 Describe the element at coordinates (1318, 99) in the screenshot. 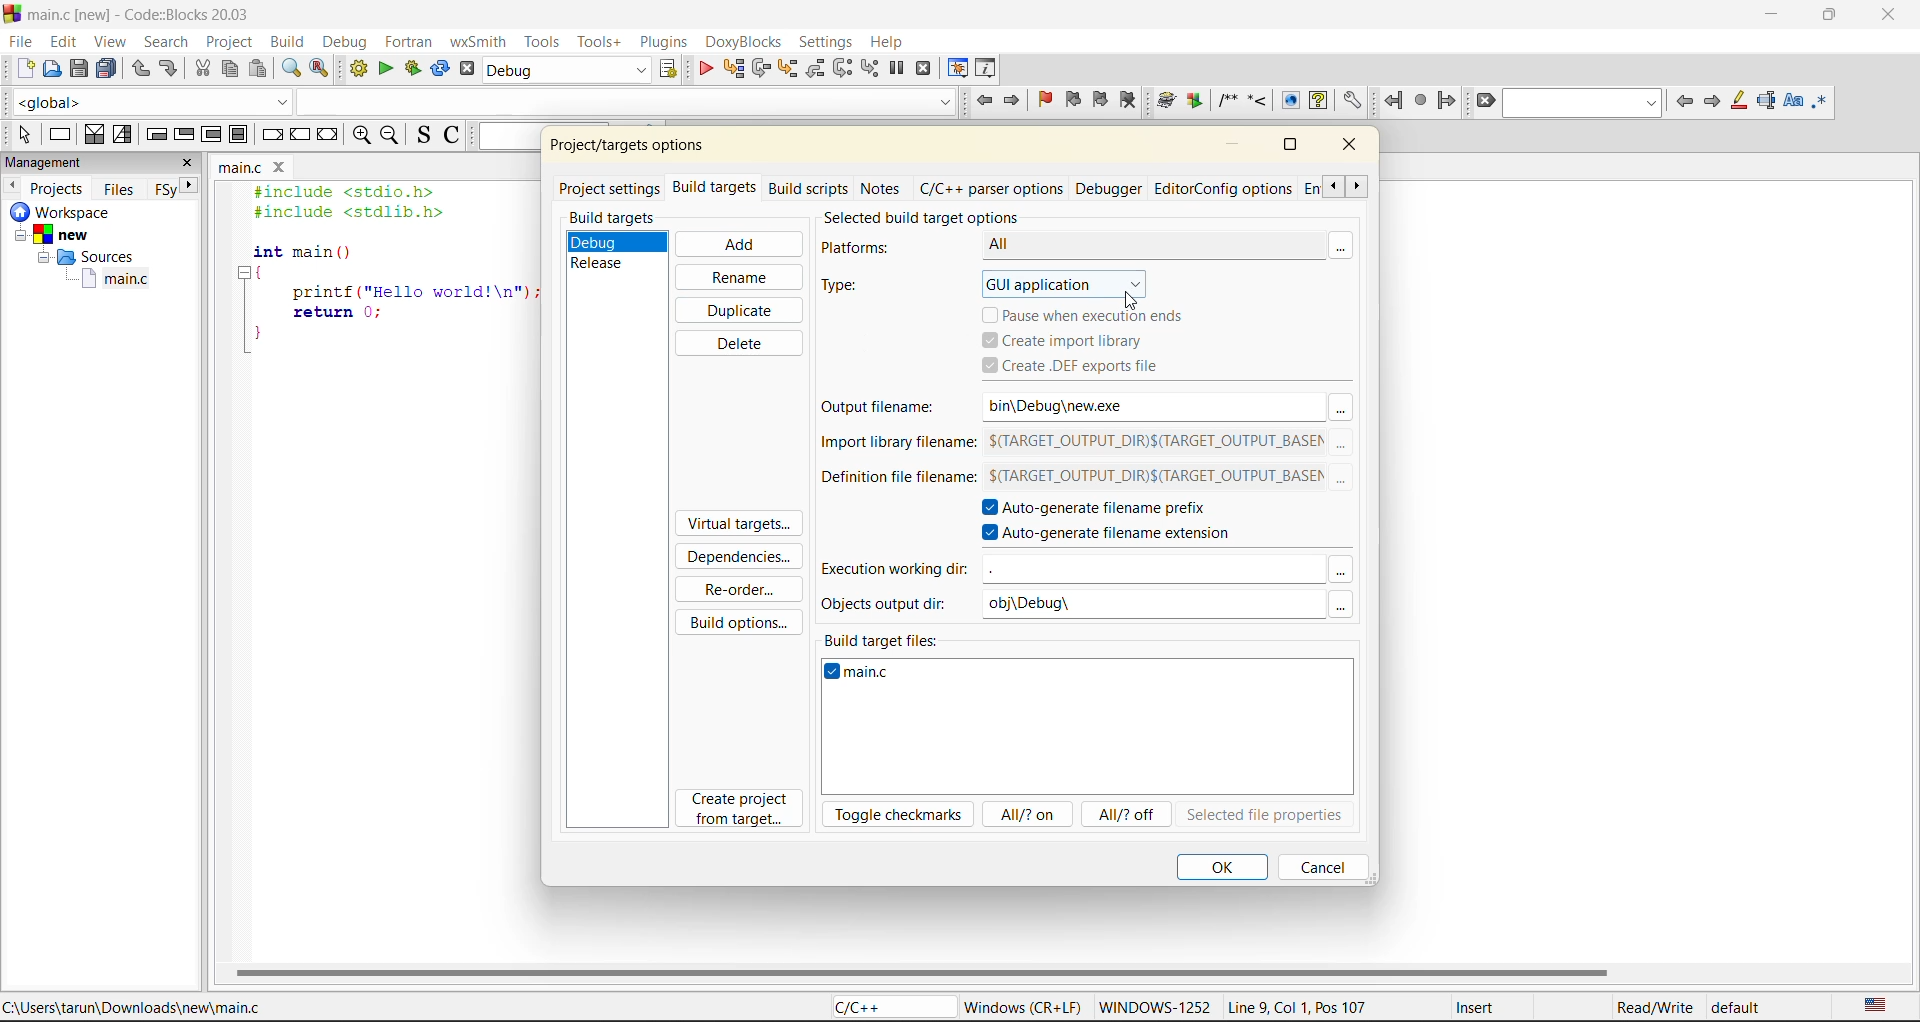

I see `View generated HTML Help documentation` at that location.